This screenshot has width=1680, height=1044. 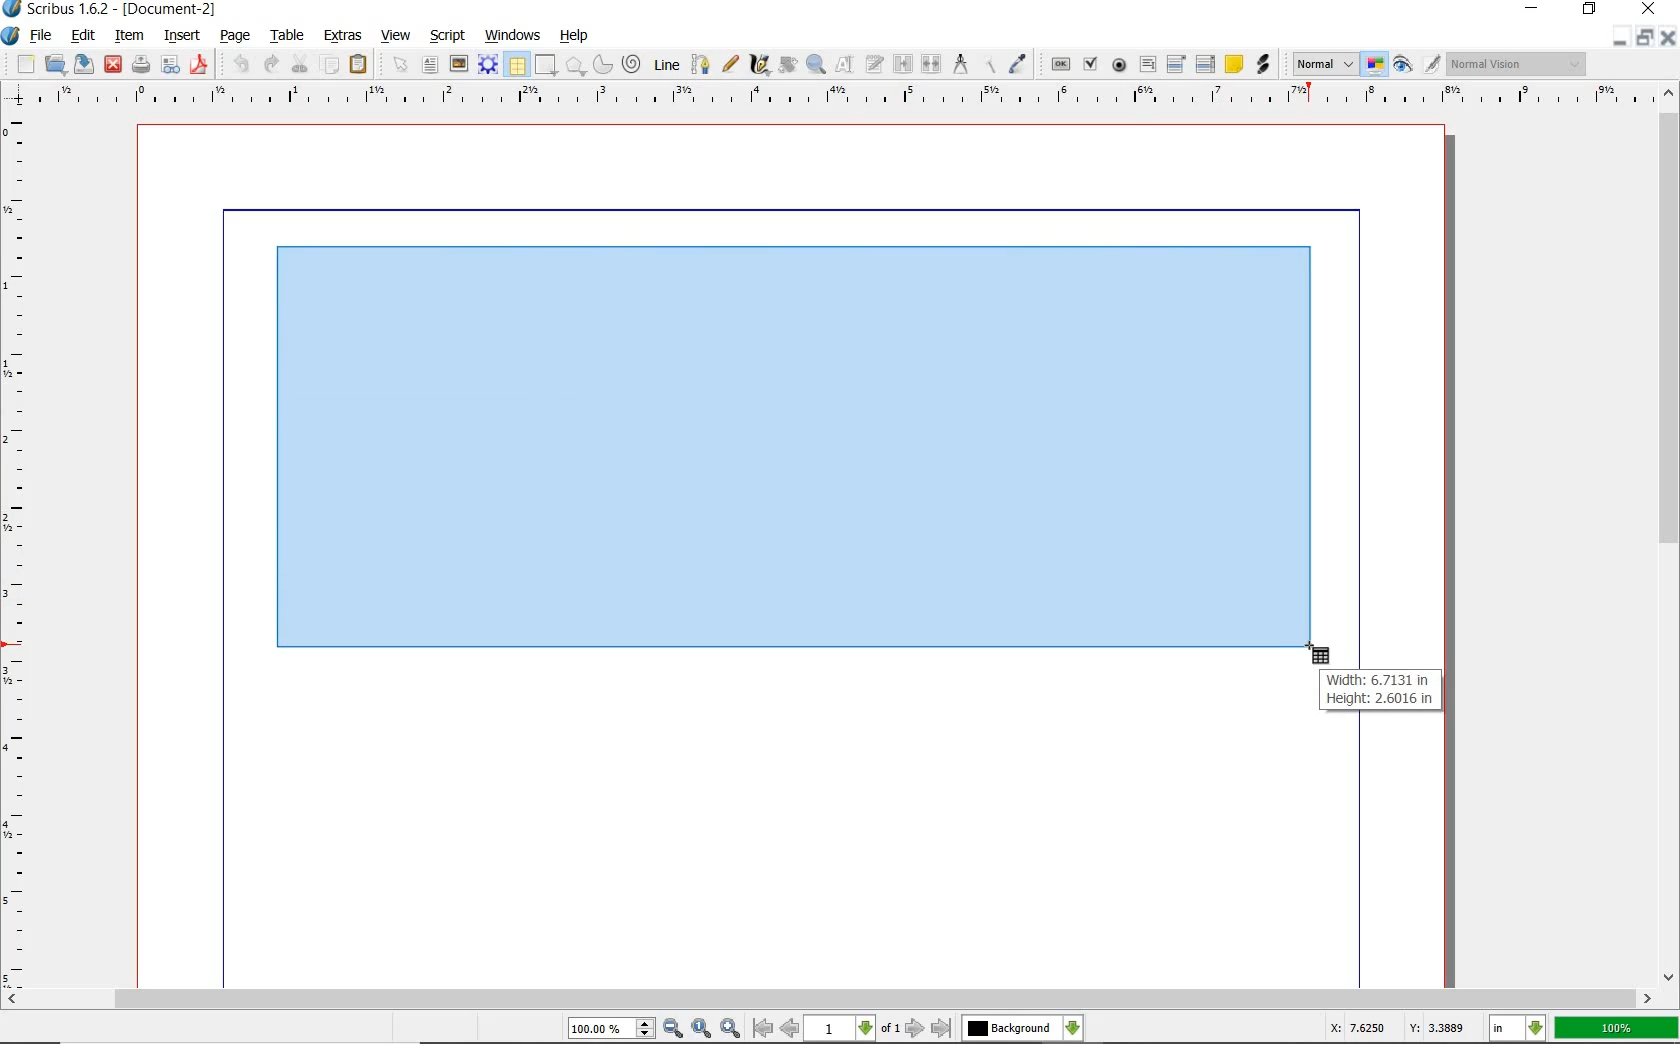 What do you see at coordinates (242, 65) in the screenshot?
I see `undo` at bounding box center [242, 65].